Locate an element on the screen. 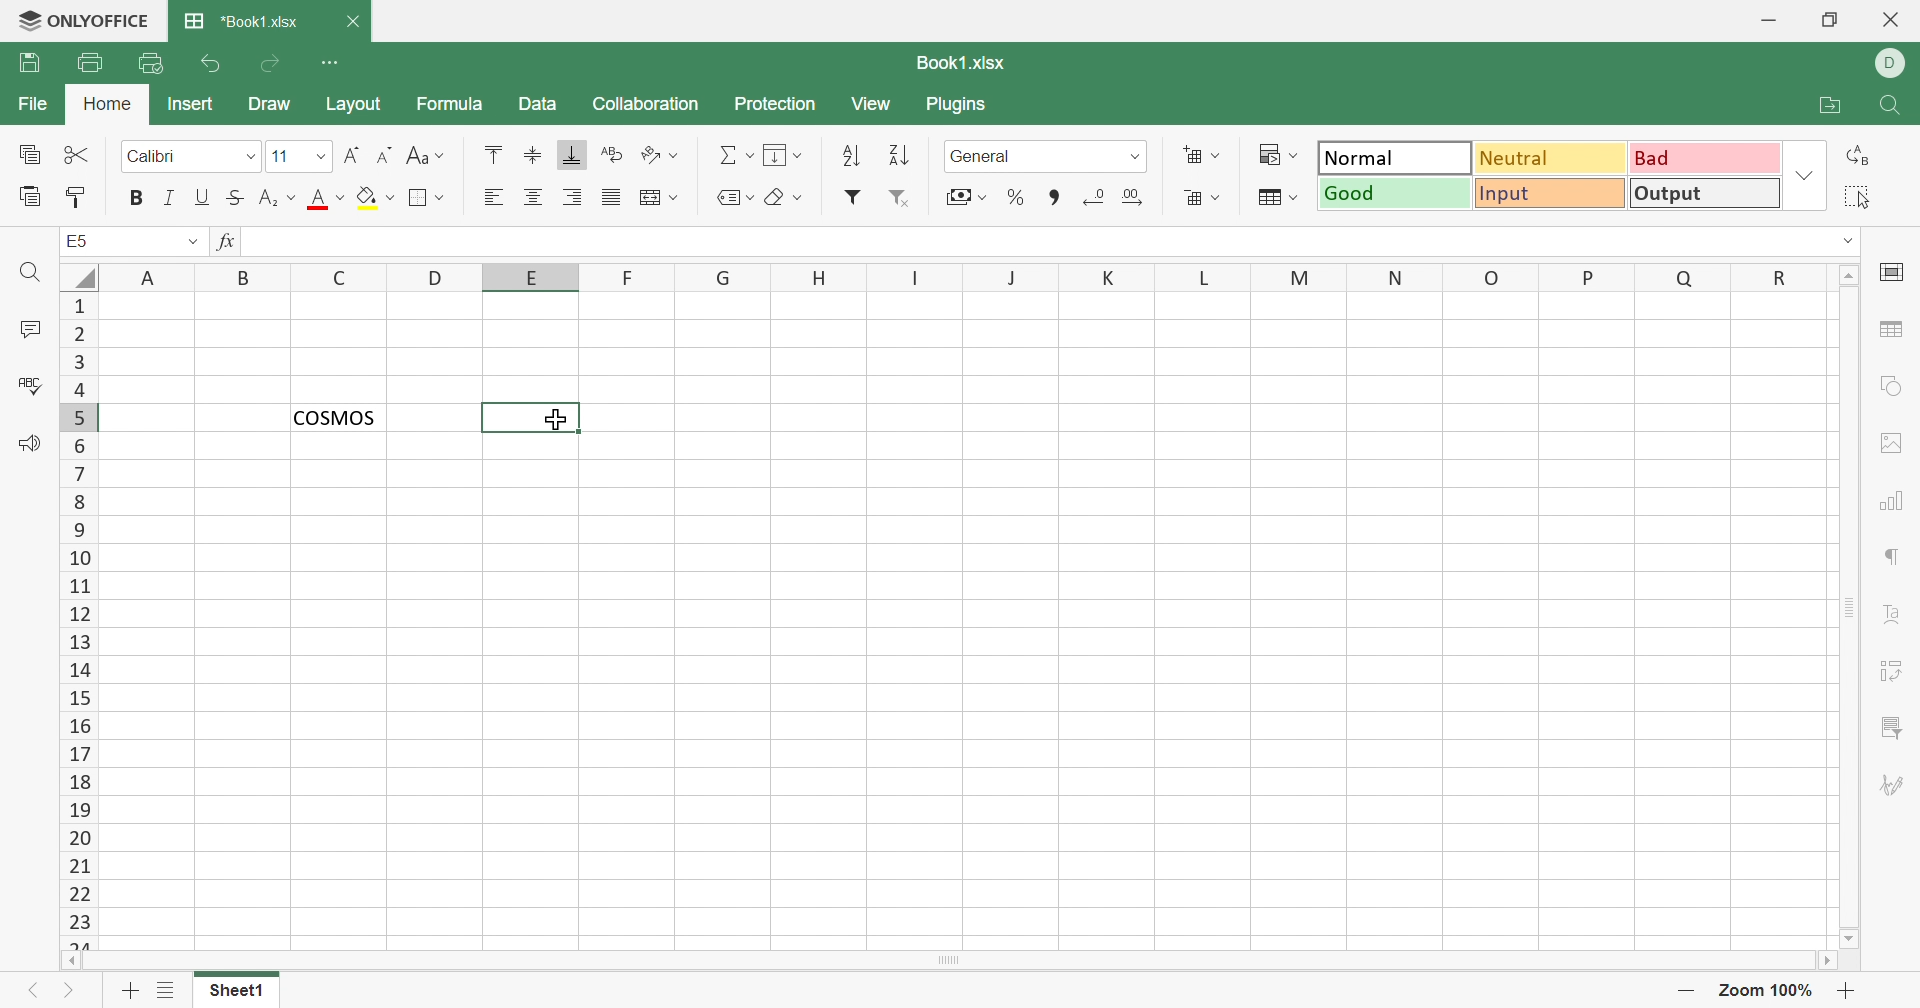 This screenshot has height=1008, width=1920. File is located at coordinates (34, 104).